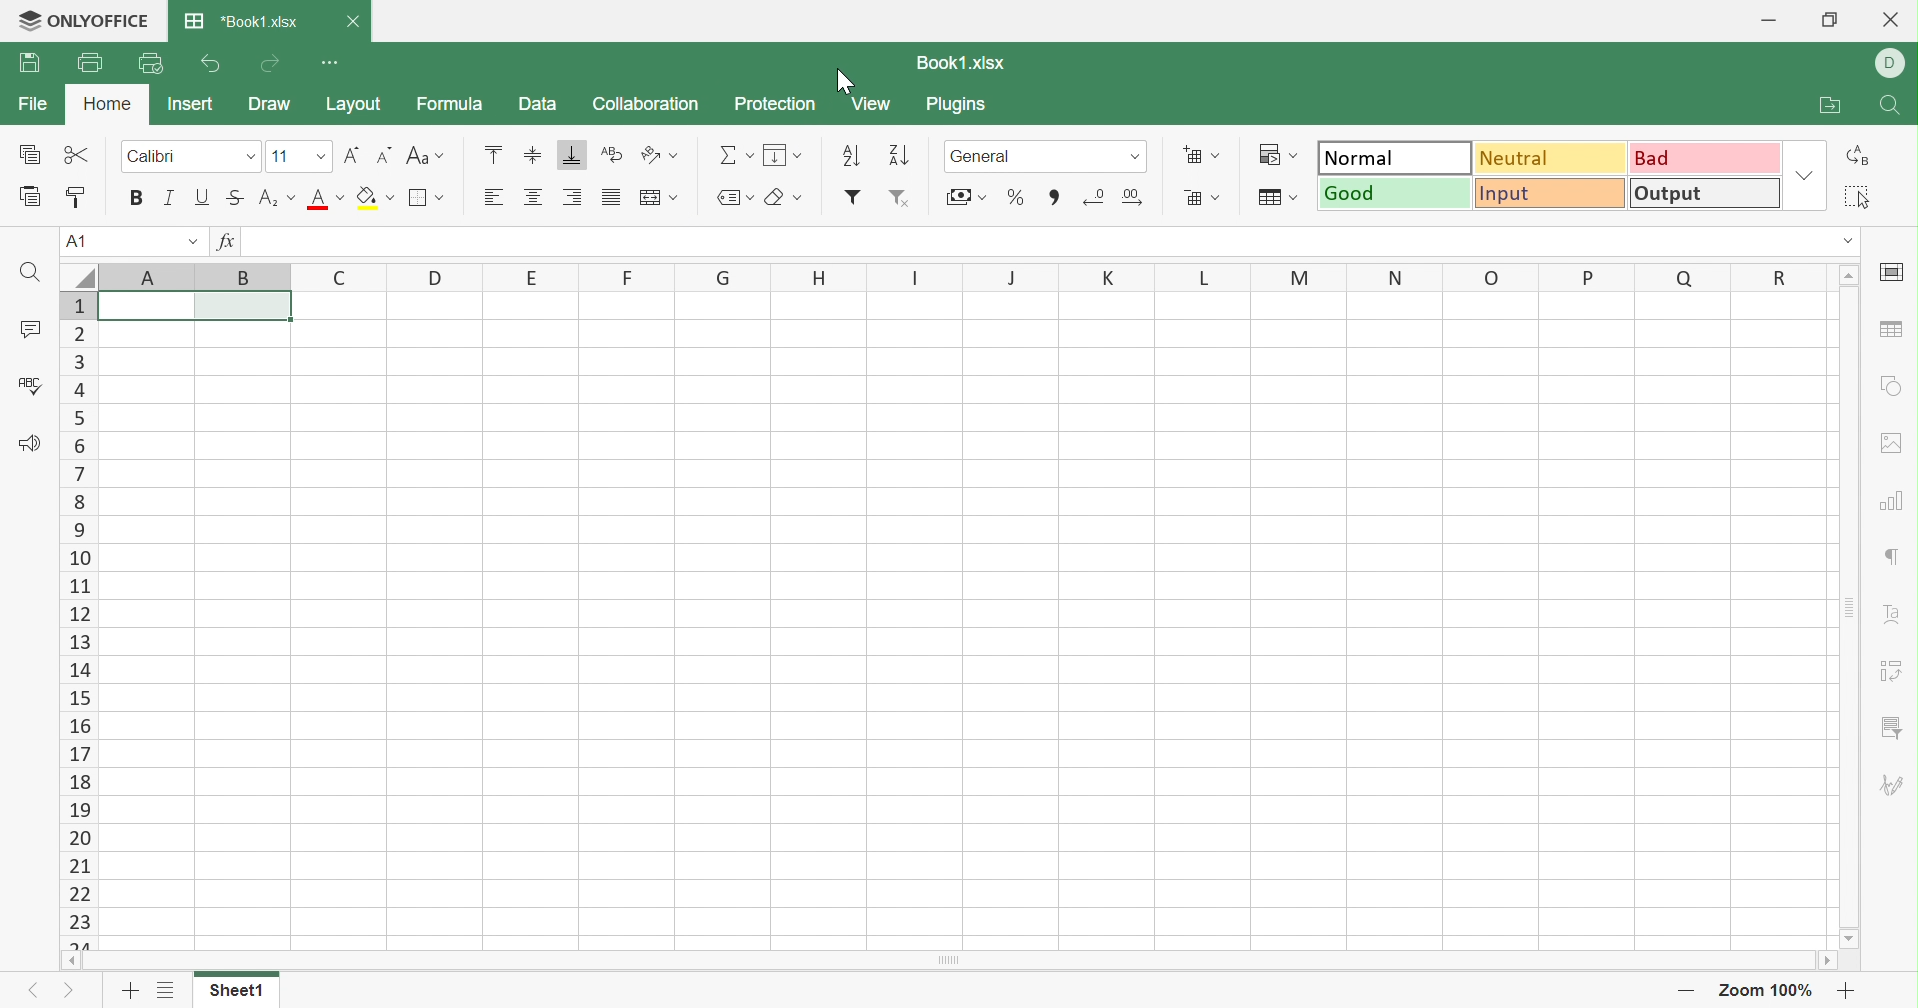 The image size is (1918, 1008). Describe the element at coordinates (275, 199) in the screenshot. I see `Superscript / Subscript` at that location.